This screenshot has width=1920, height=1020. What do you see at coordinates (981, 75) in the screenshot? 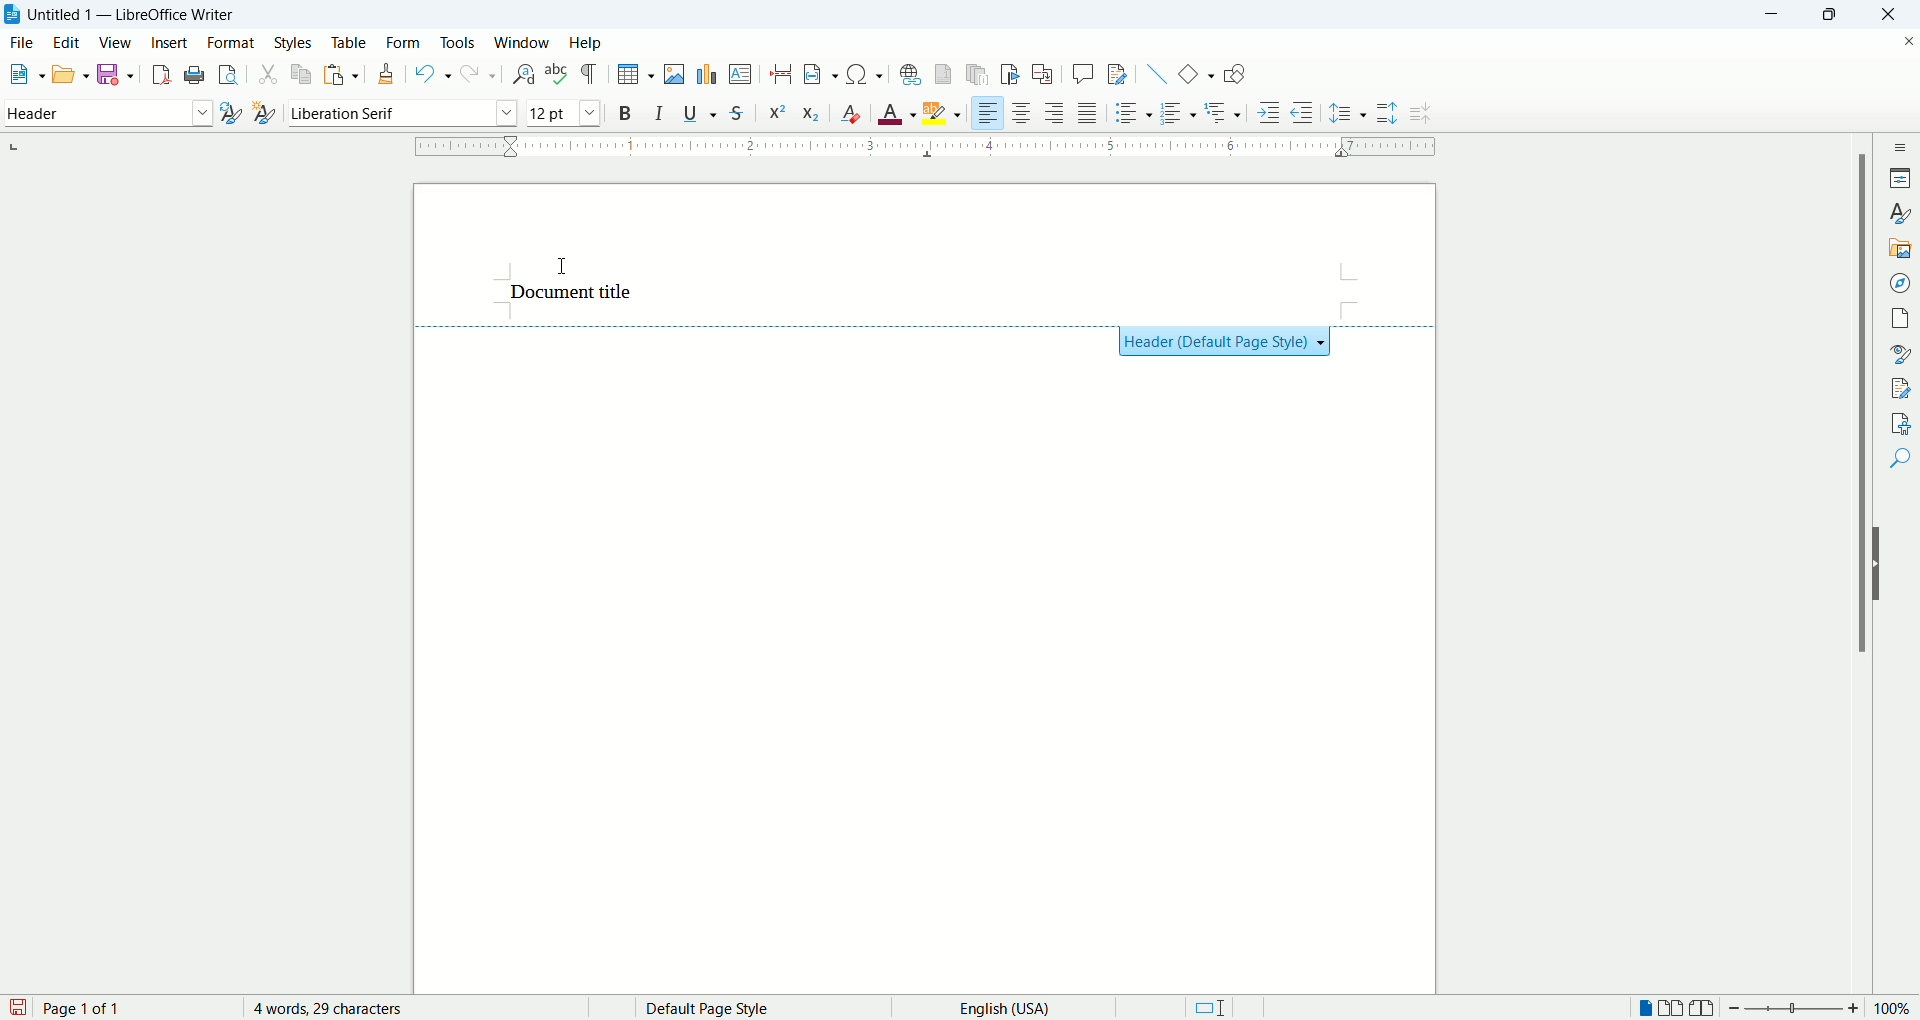
I see `insert endnote` at bounding box center [981, 75].